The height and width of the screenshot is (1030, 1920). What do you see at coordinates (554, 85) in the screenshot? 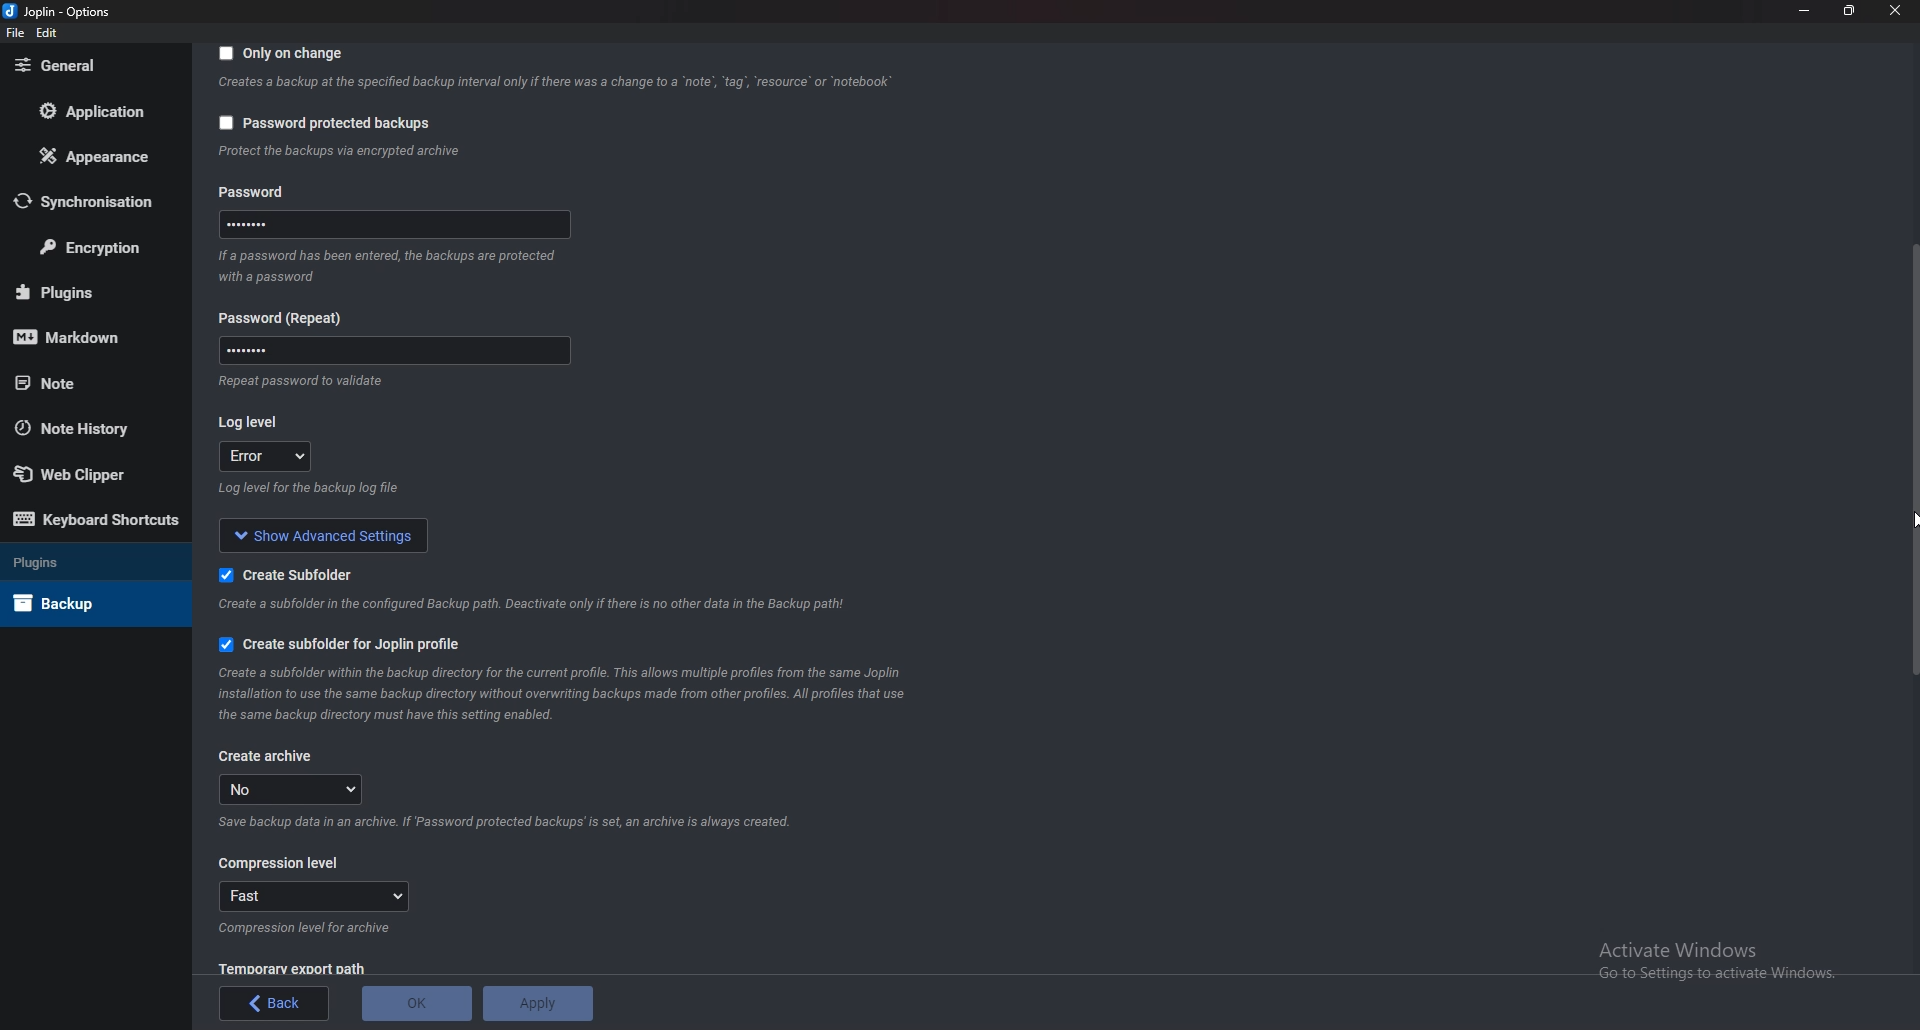
I see `Info` at bounding box center [554, 85].